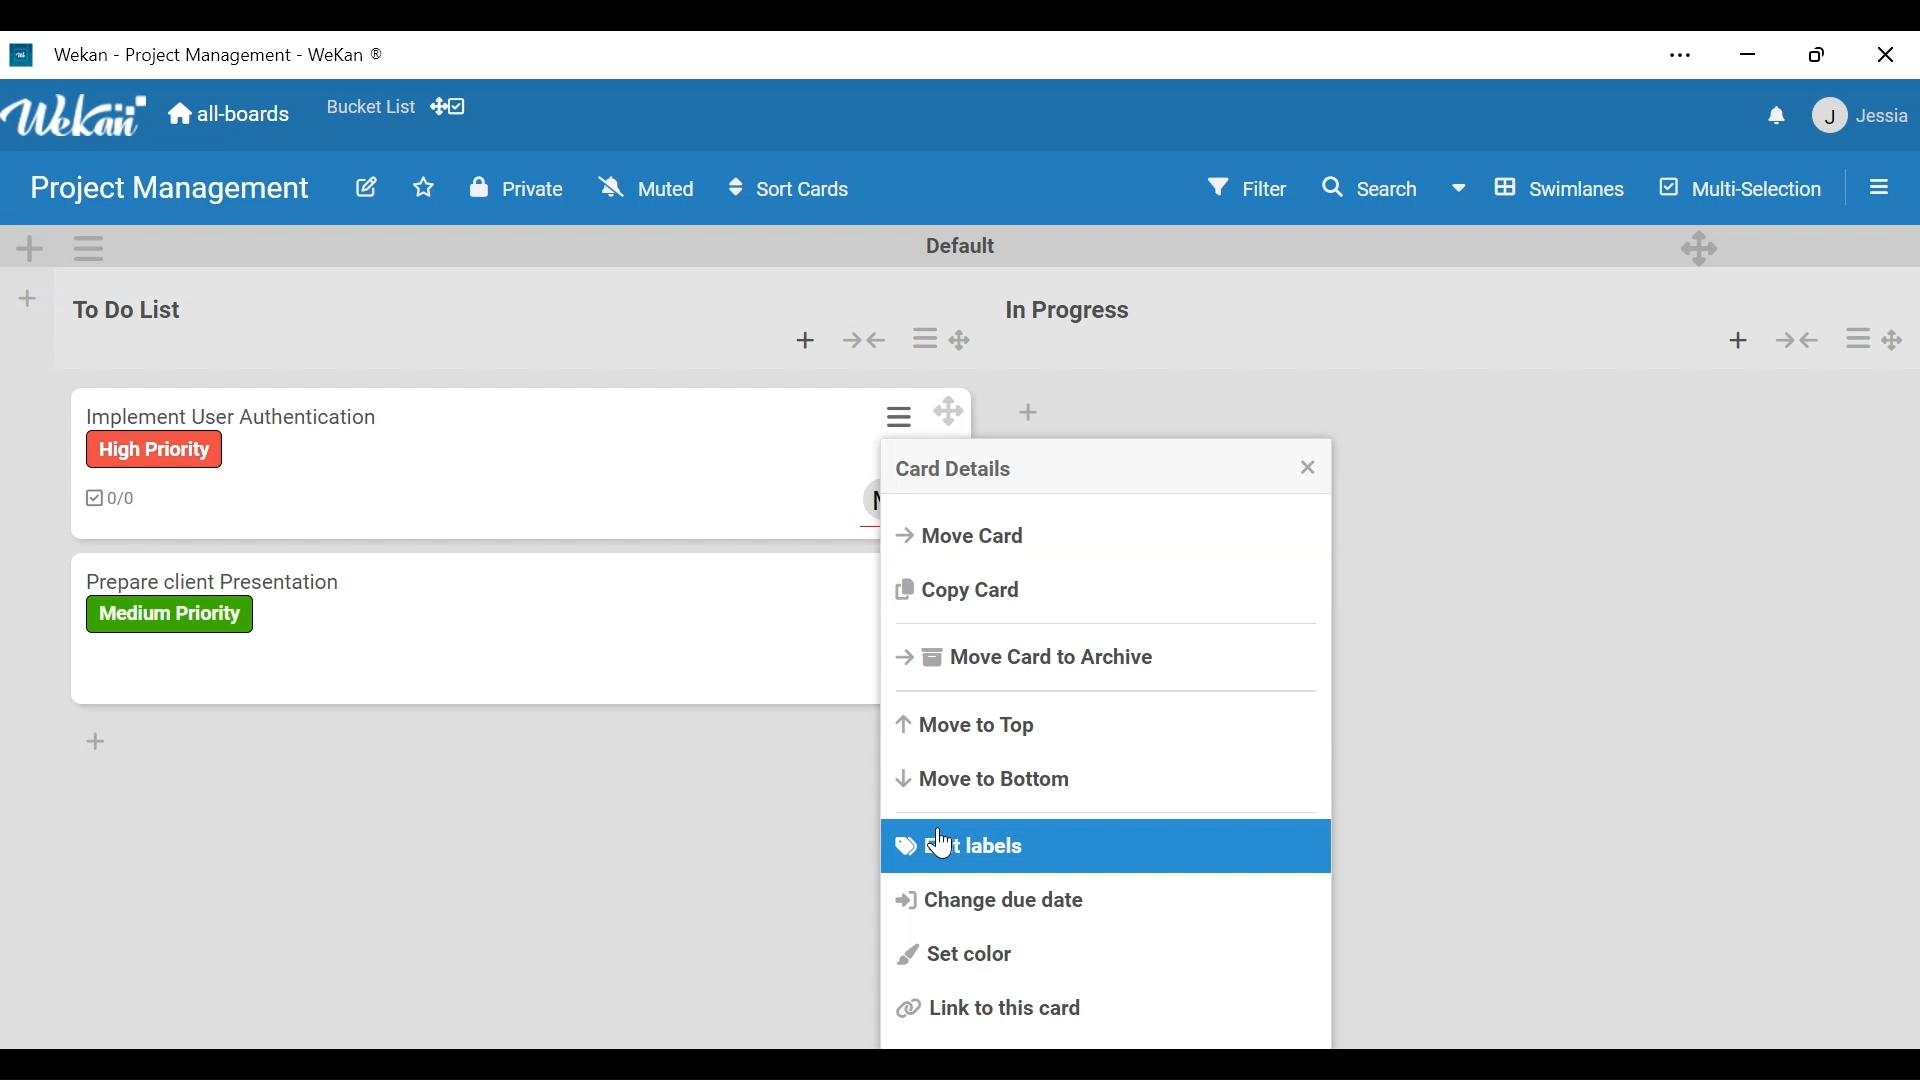  I want to click on all-boards, so click(238, 116).